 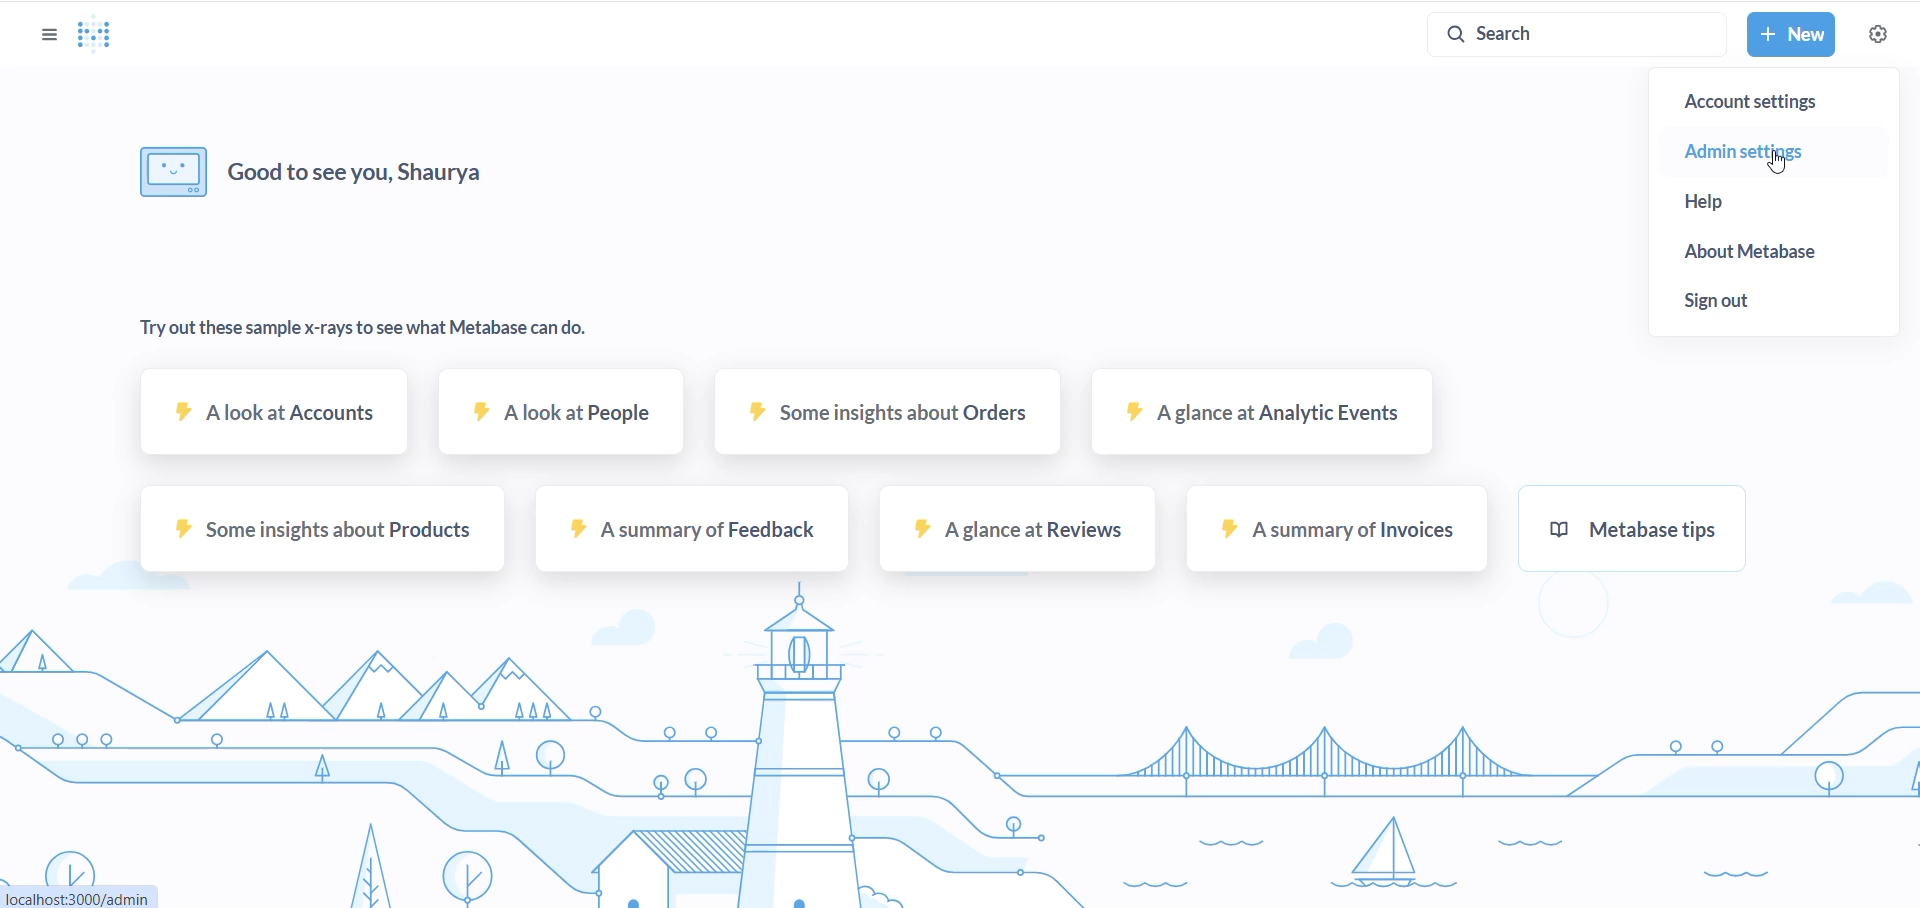 What do you see at coordinates (1330, 540) in the screenshot?
I see `A summary of Invoices sample` at bounding box center [1330, 540].